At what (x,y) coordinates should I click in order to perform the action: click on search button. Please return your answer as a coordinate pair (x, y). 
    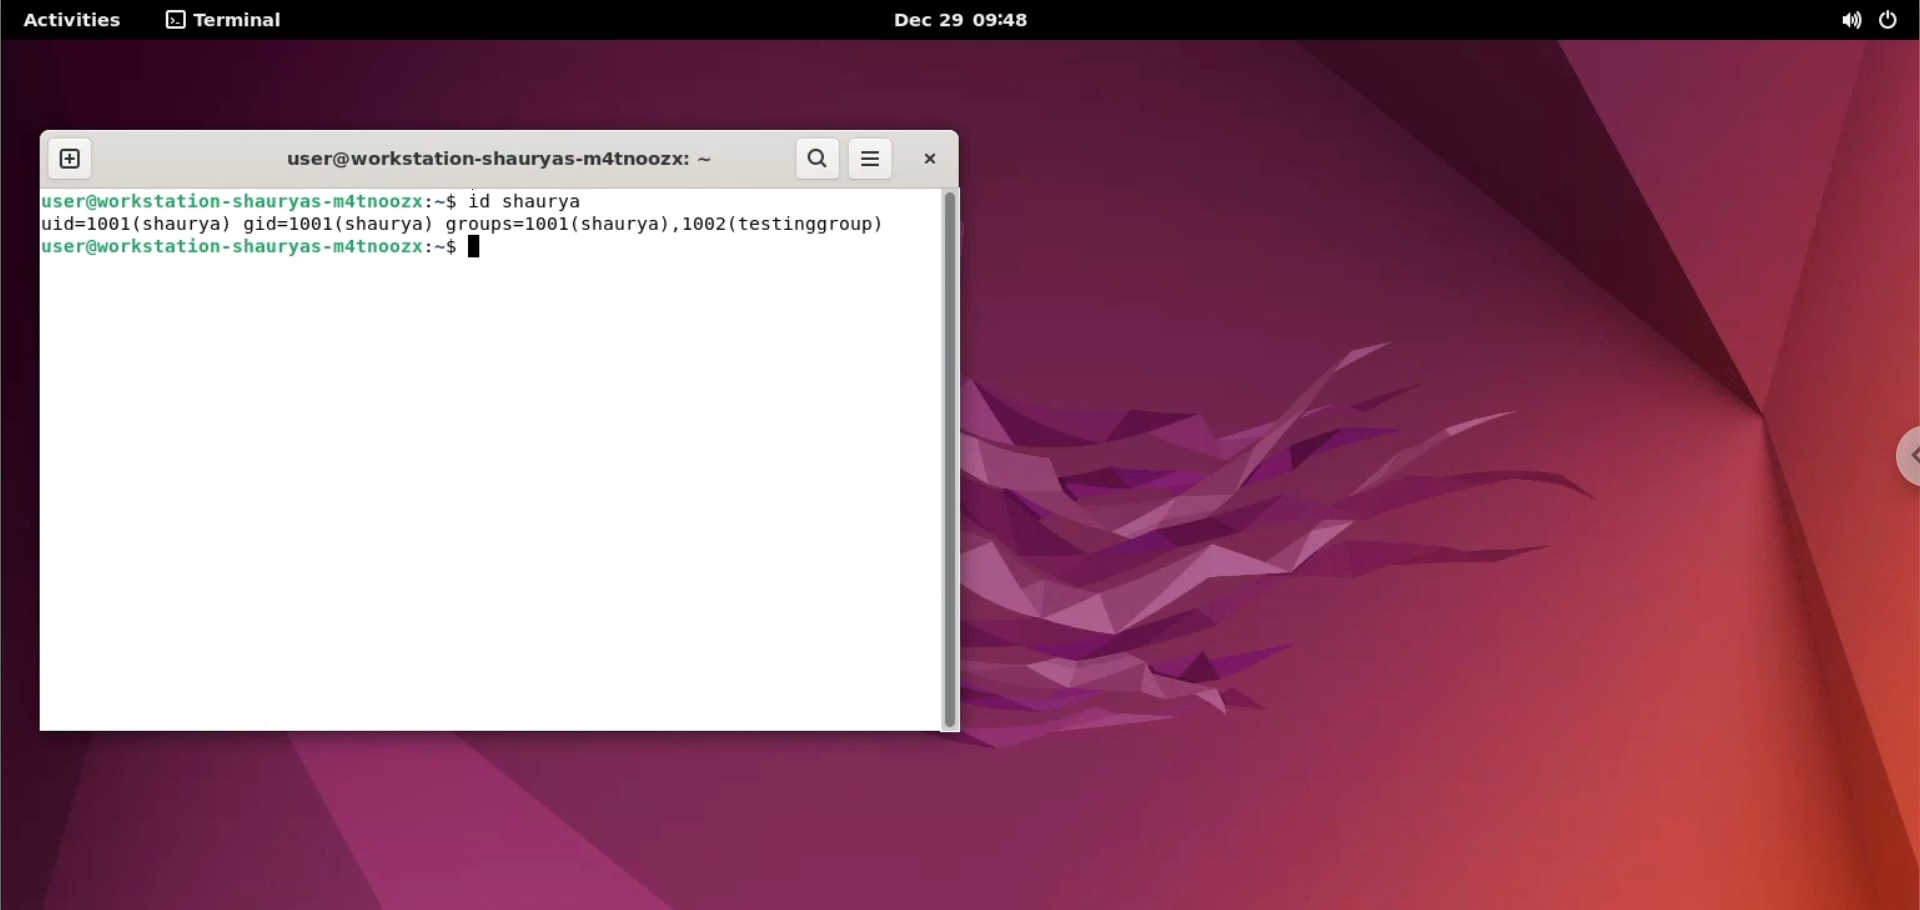
    Looking at the image, I should click on (819, 159).